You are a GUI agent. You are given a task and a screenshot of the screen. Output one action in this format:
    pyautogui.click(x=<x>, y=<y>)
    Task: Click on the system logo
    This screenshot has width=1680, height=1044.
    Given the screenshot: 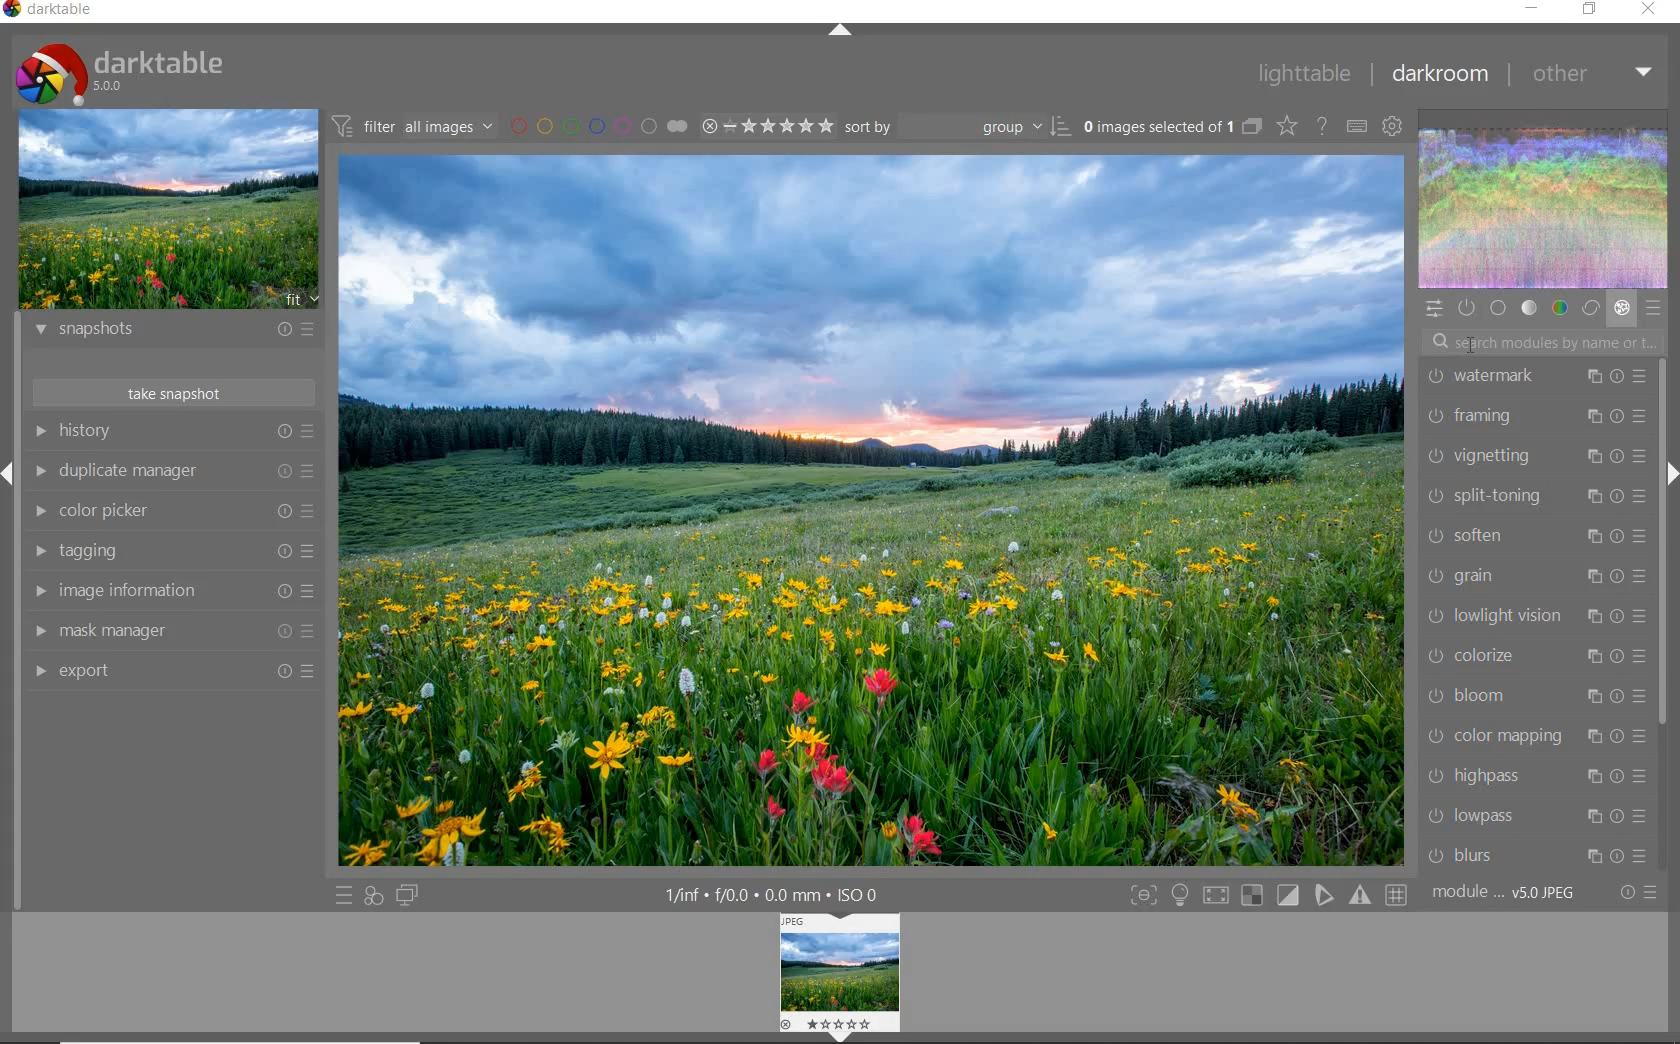 What is the action you would take?
    pyautogui.click(x=121, y=72)
    